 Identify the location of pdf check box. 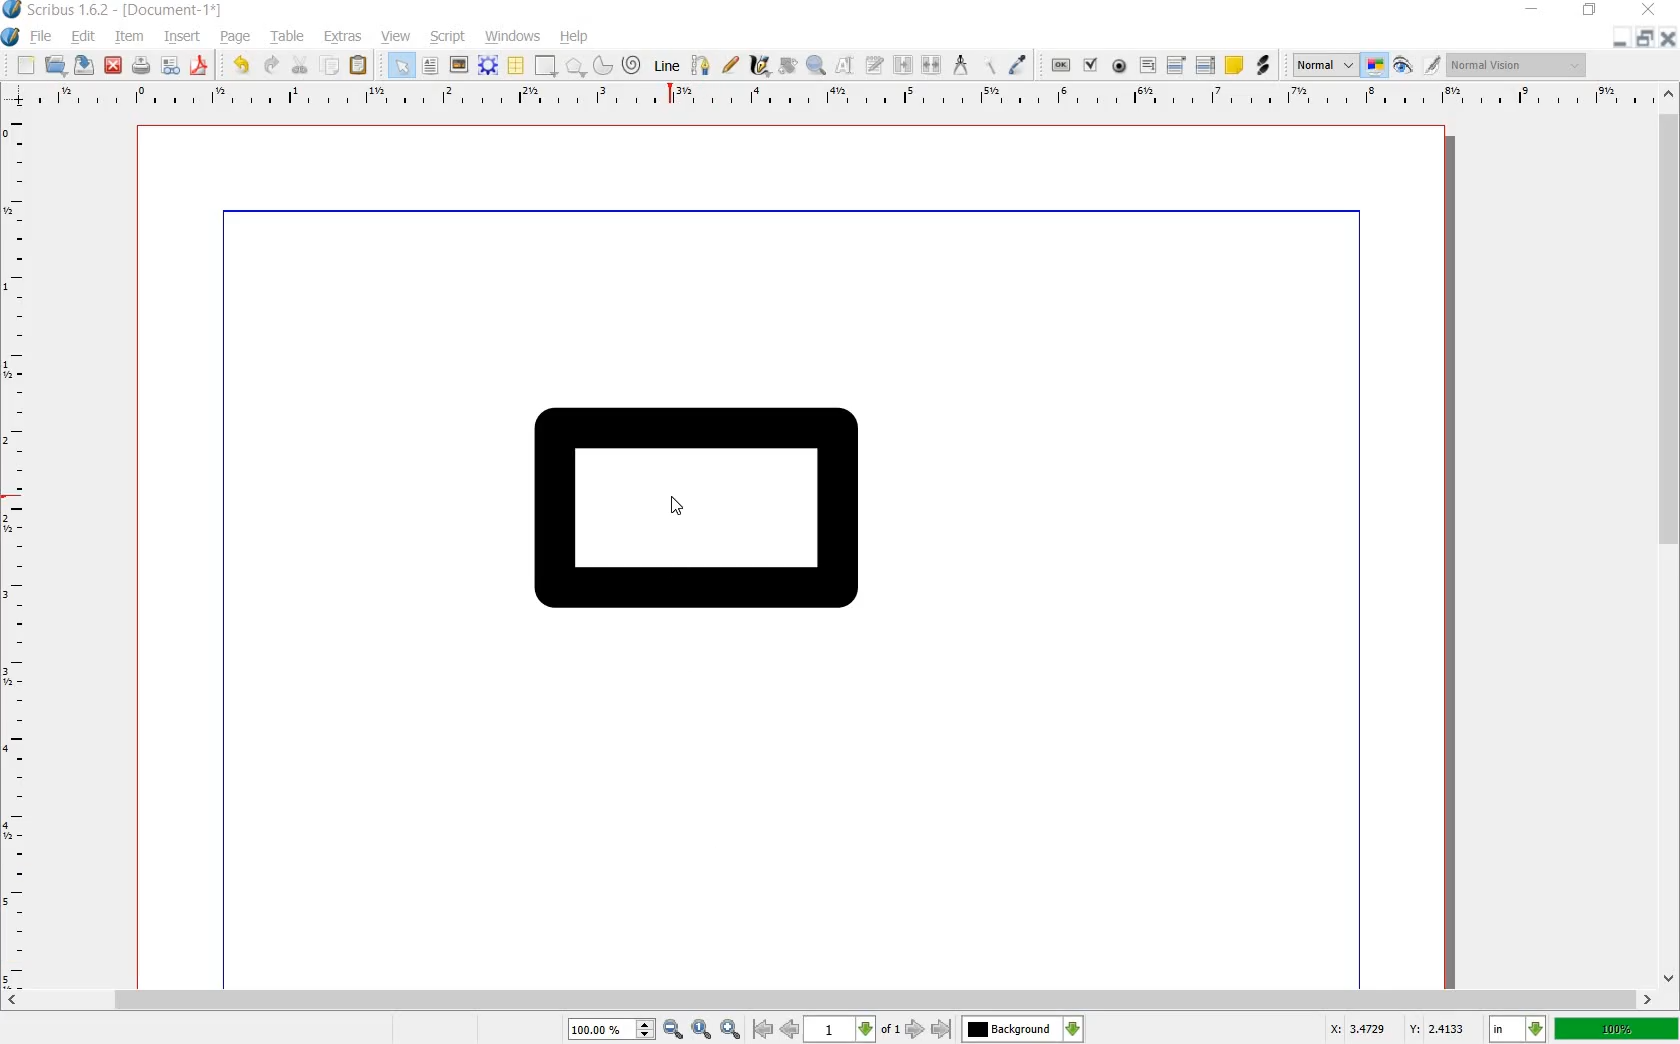
(1091, 66).